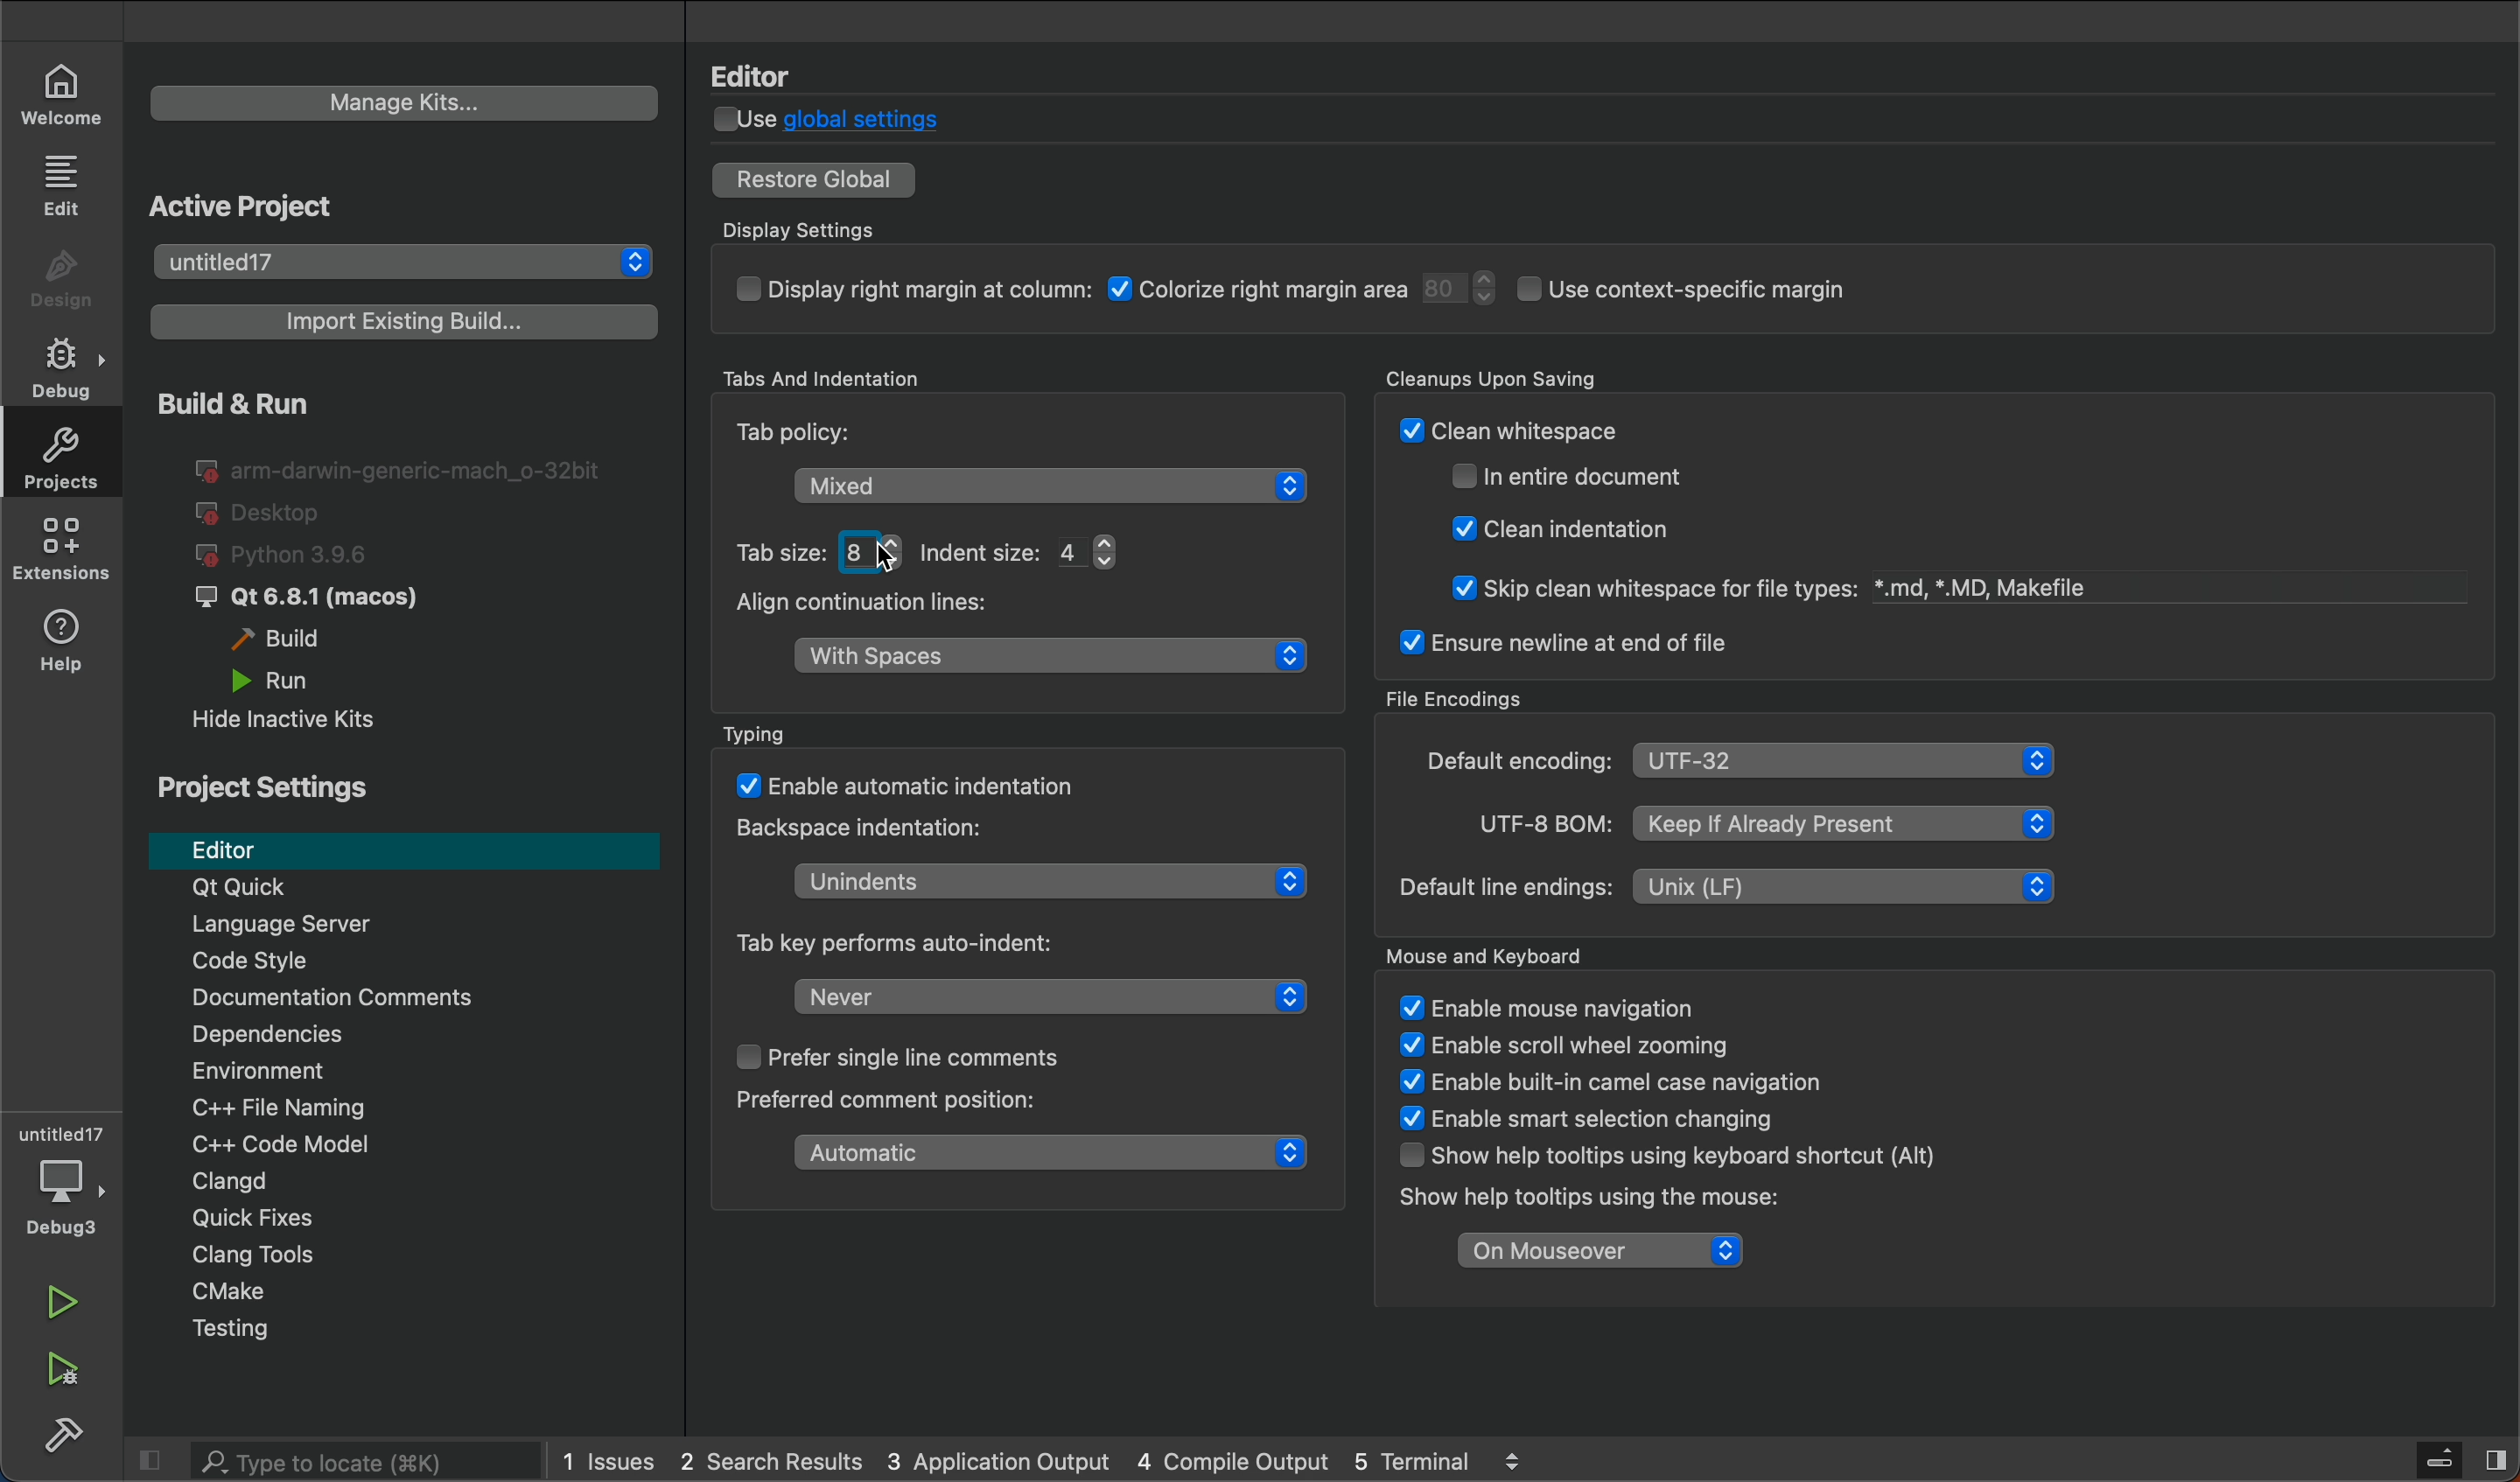 Image resolution: width=2520 pixels, height=1482 pixels. What do you see at coordinates (408, 103) in the screenshot?
I see `manage kits` at bounding box center [408, 103].